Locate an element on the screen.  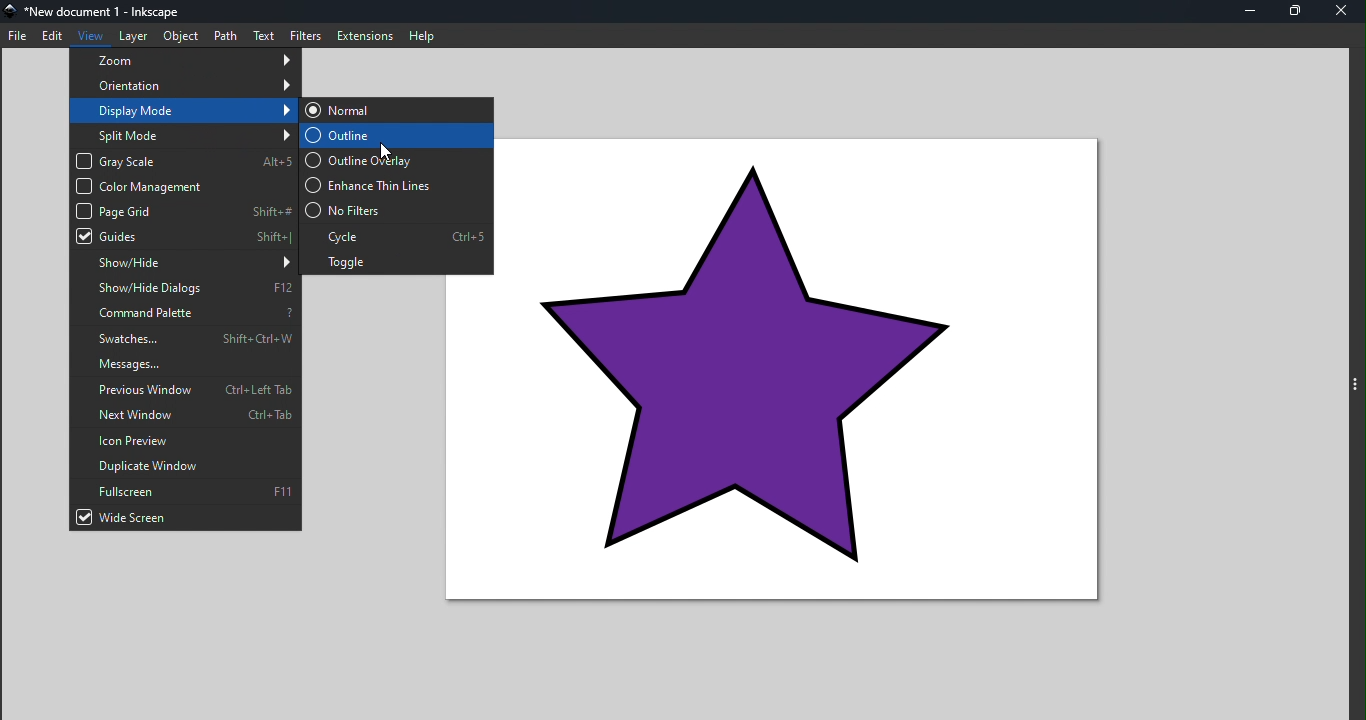
No filters is located at coordinates (395, 208).